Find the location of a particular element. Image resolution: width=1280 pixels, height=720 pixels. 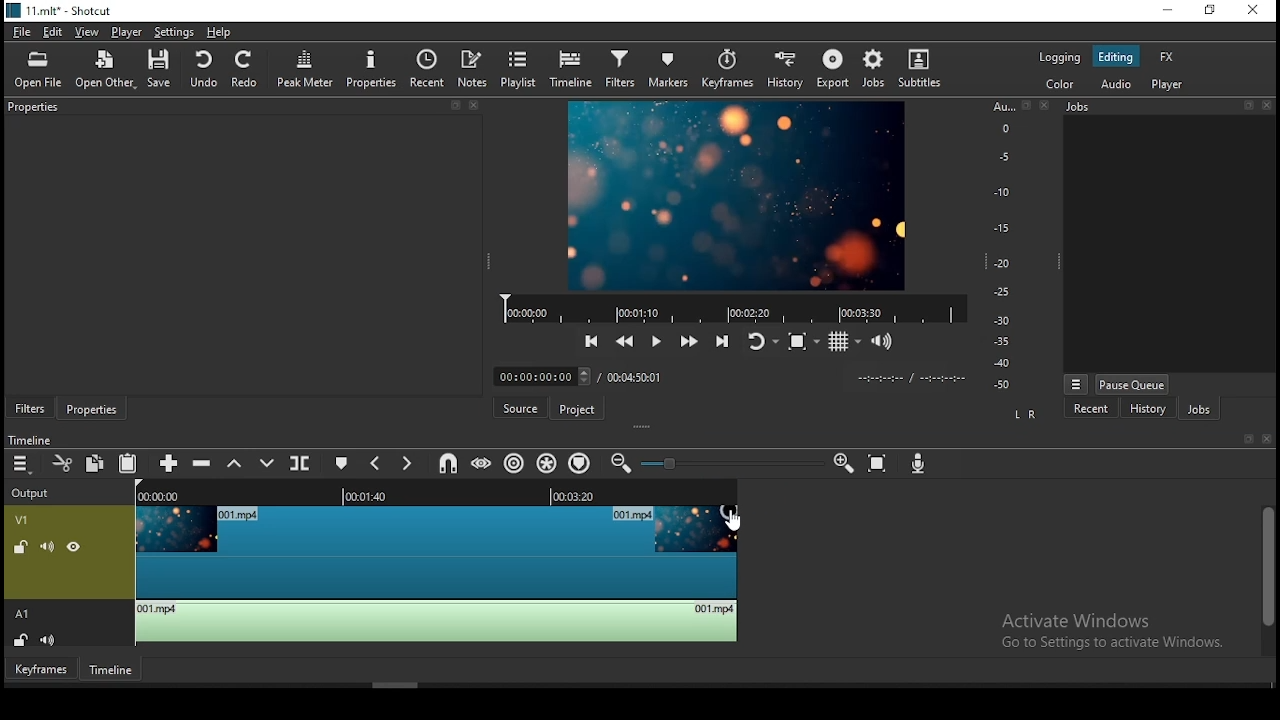

zoom timeline out is located at coordinates (622, 463).